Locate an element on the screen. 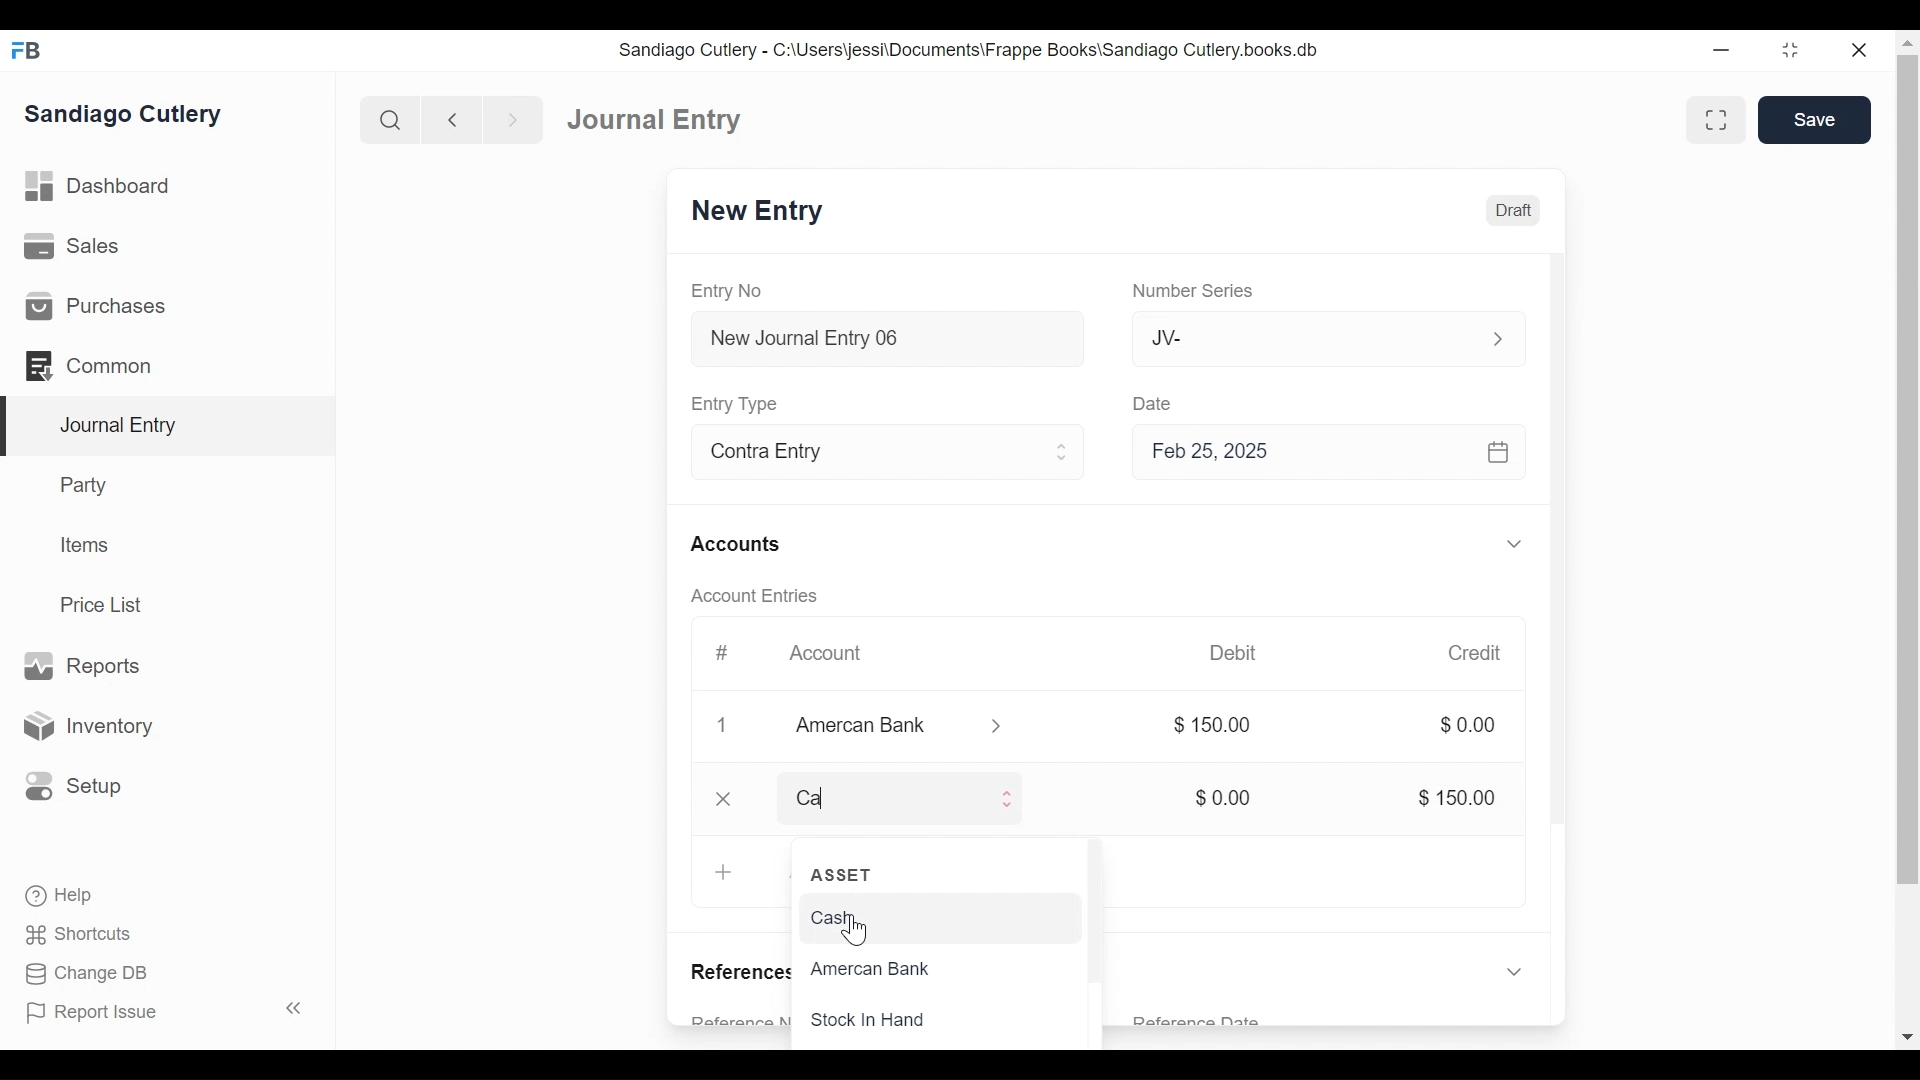  Date is located at coordinates (1156, 403).